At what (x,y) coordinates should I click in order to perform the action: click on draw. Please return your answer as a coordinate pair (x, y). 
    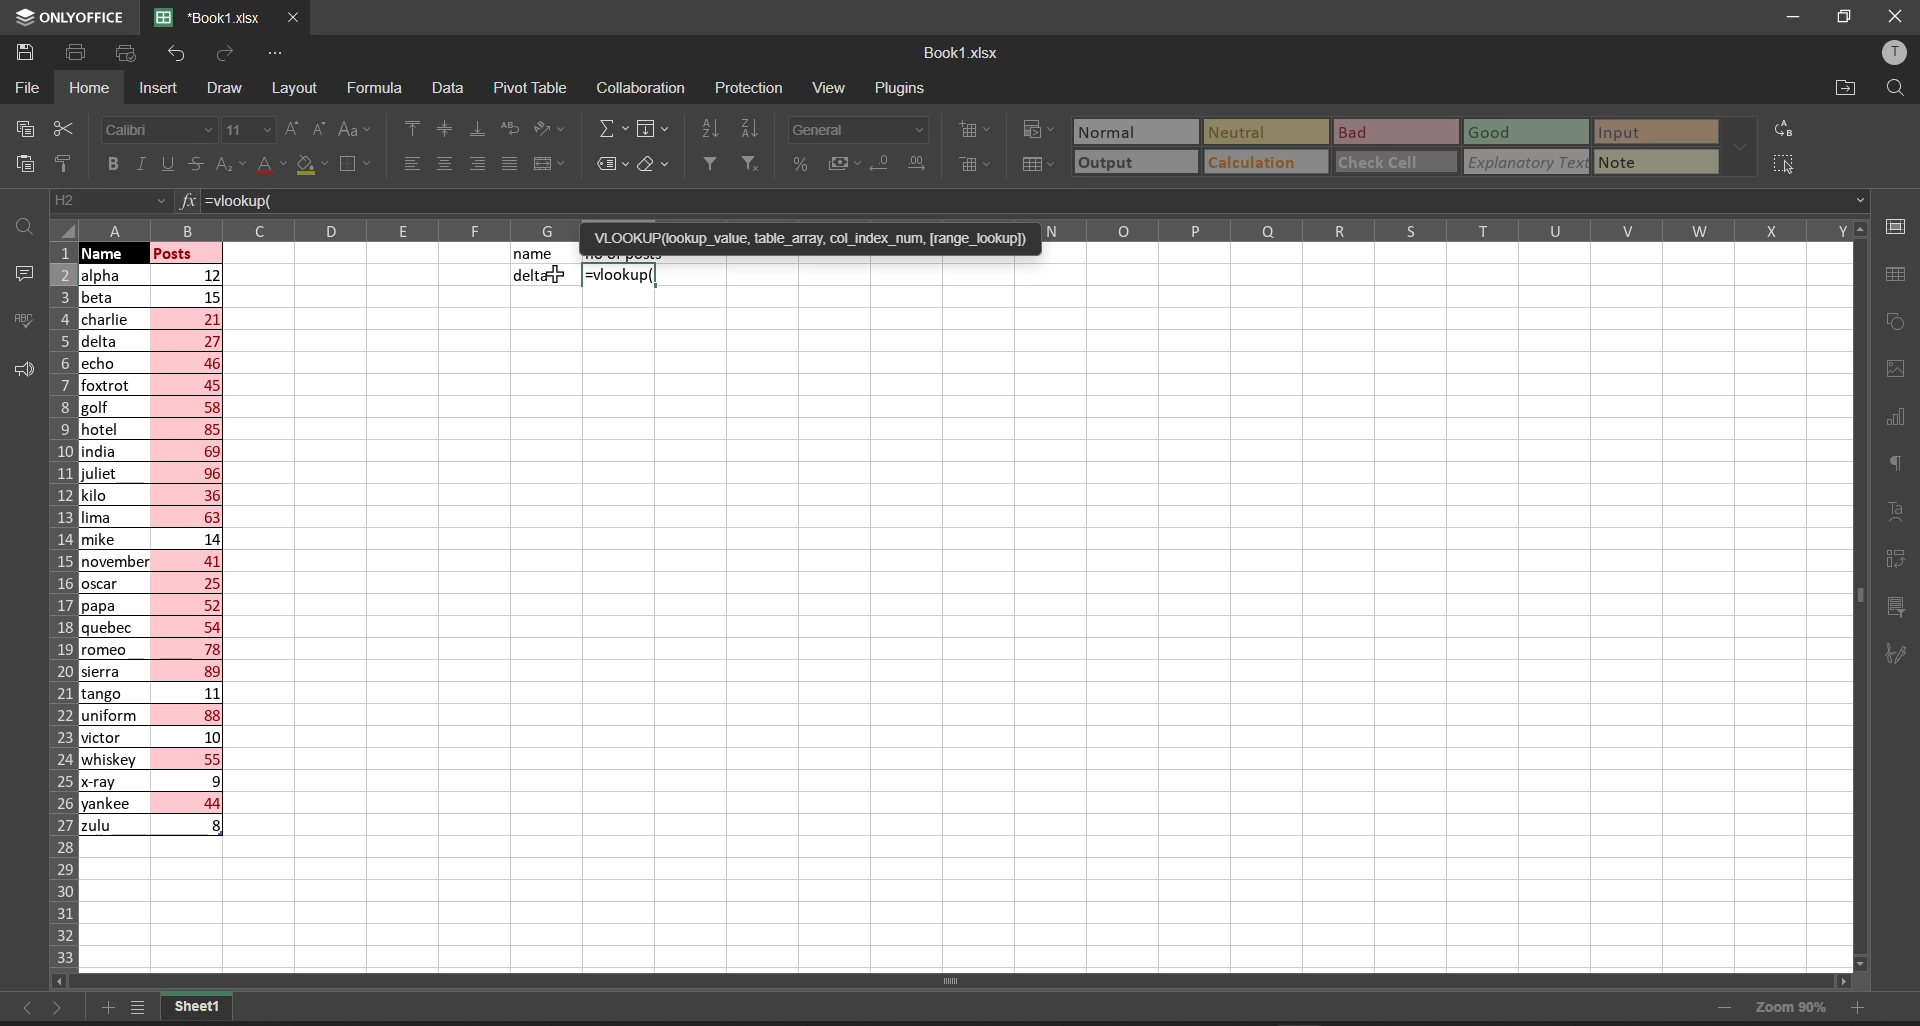
    Looking at the image, I should click on (221, 88).